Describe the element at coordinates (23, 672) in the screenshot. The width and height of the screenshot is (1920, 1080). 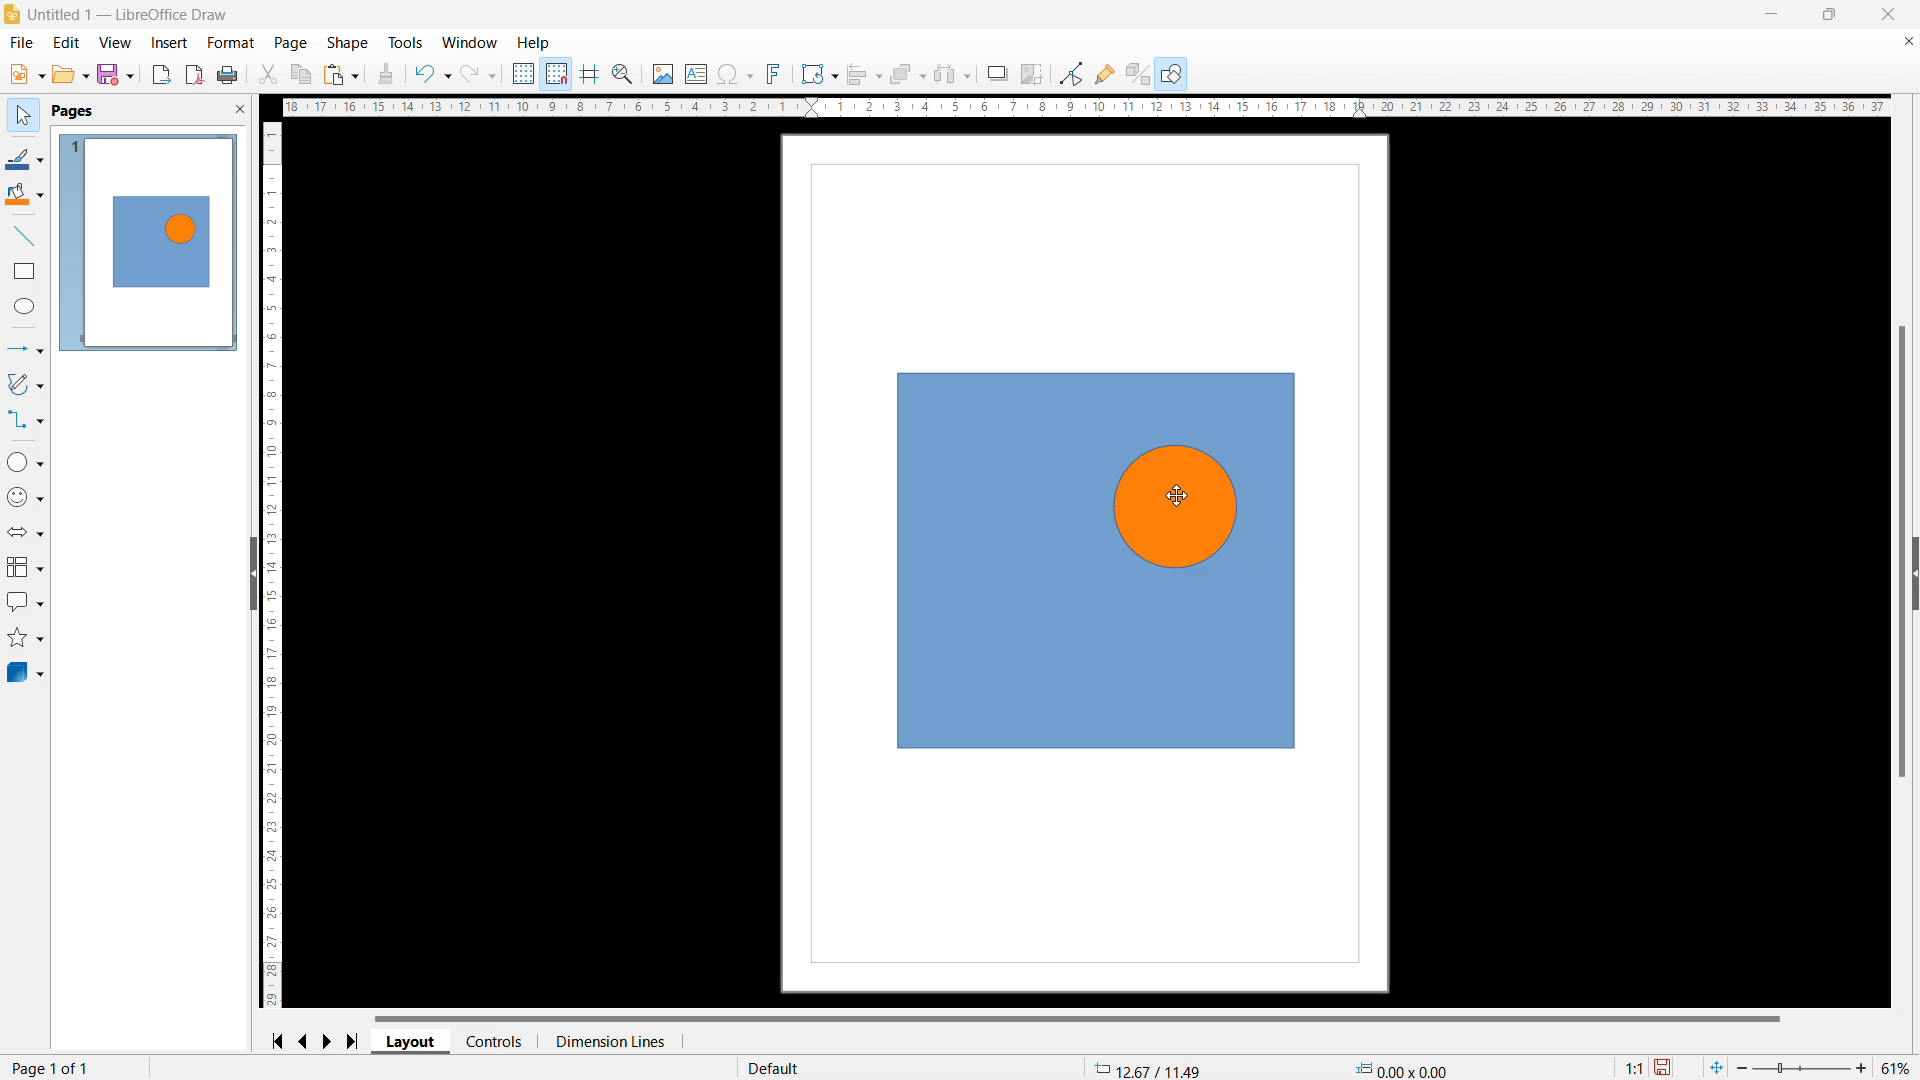
I see `3D objects` at that location.